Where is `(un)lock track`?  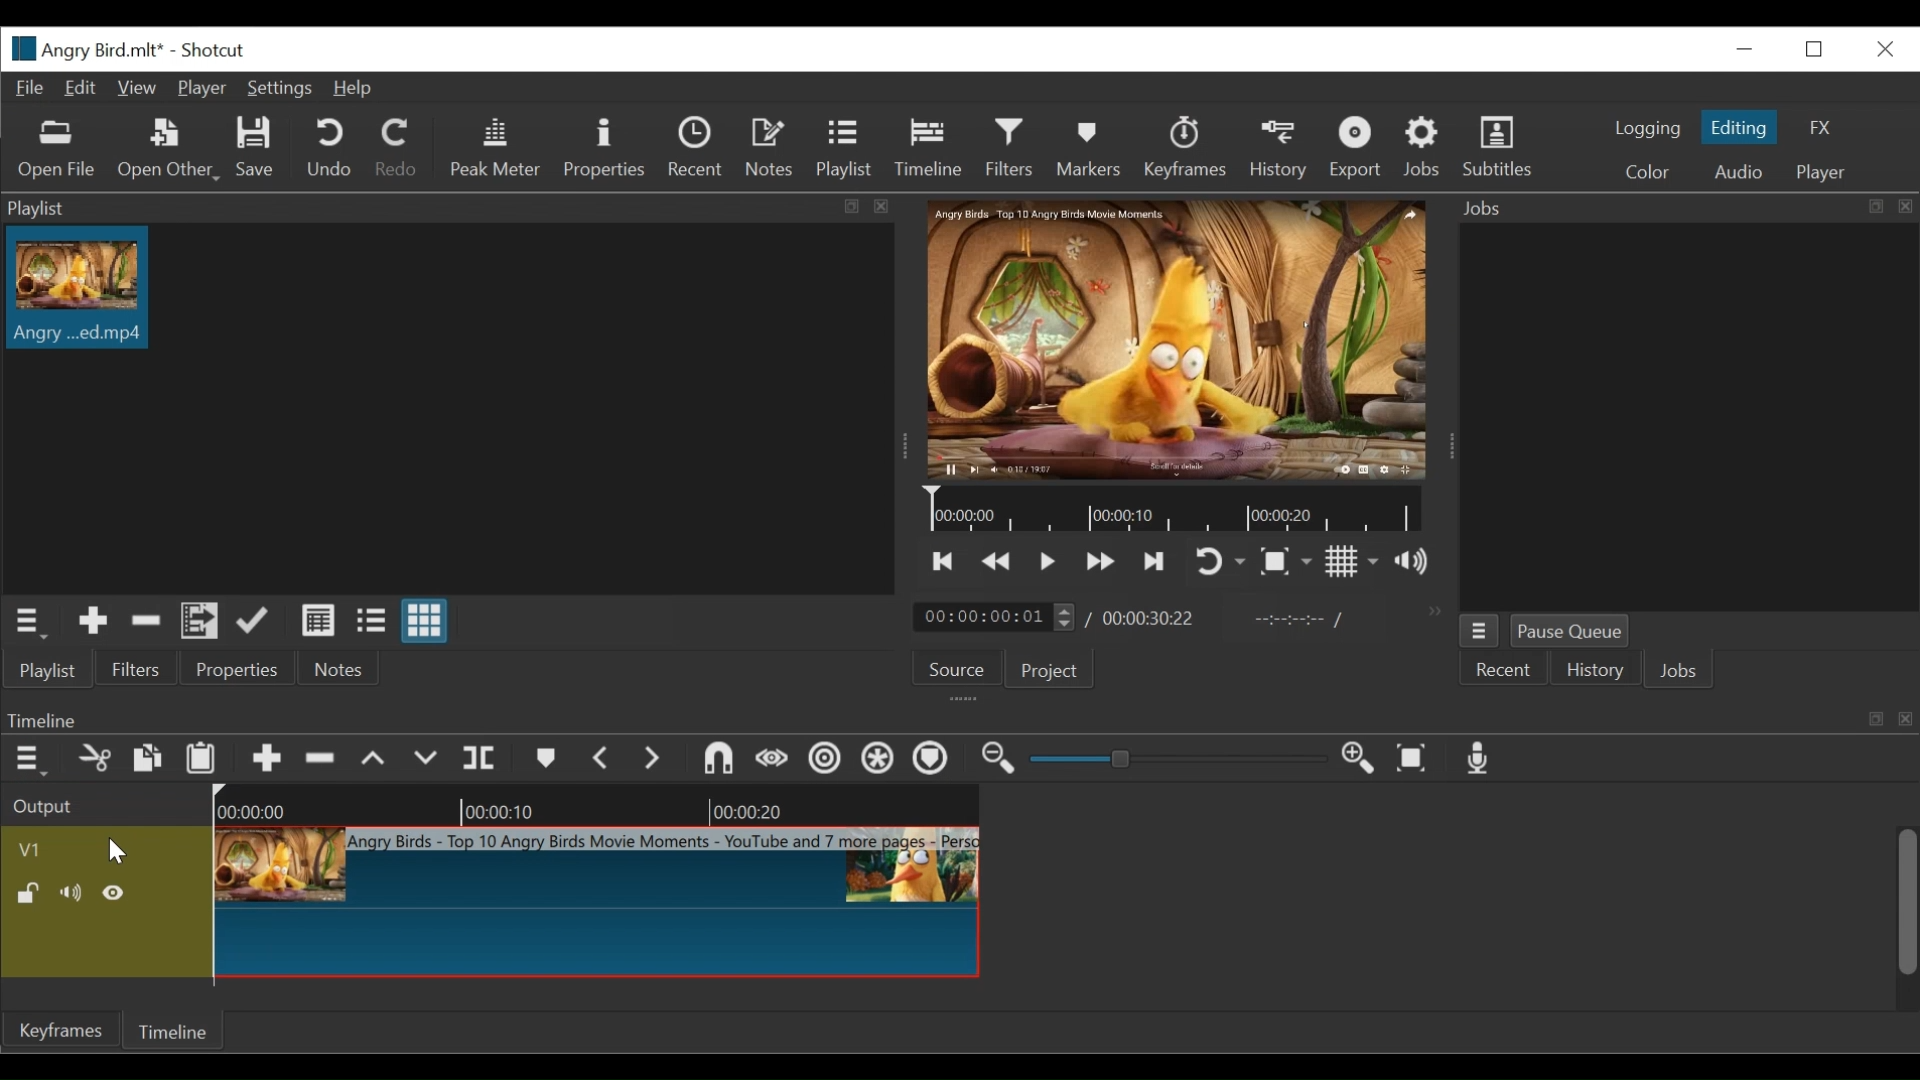 (un)lock track is located at coordinates (27, 894).